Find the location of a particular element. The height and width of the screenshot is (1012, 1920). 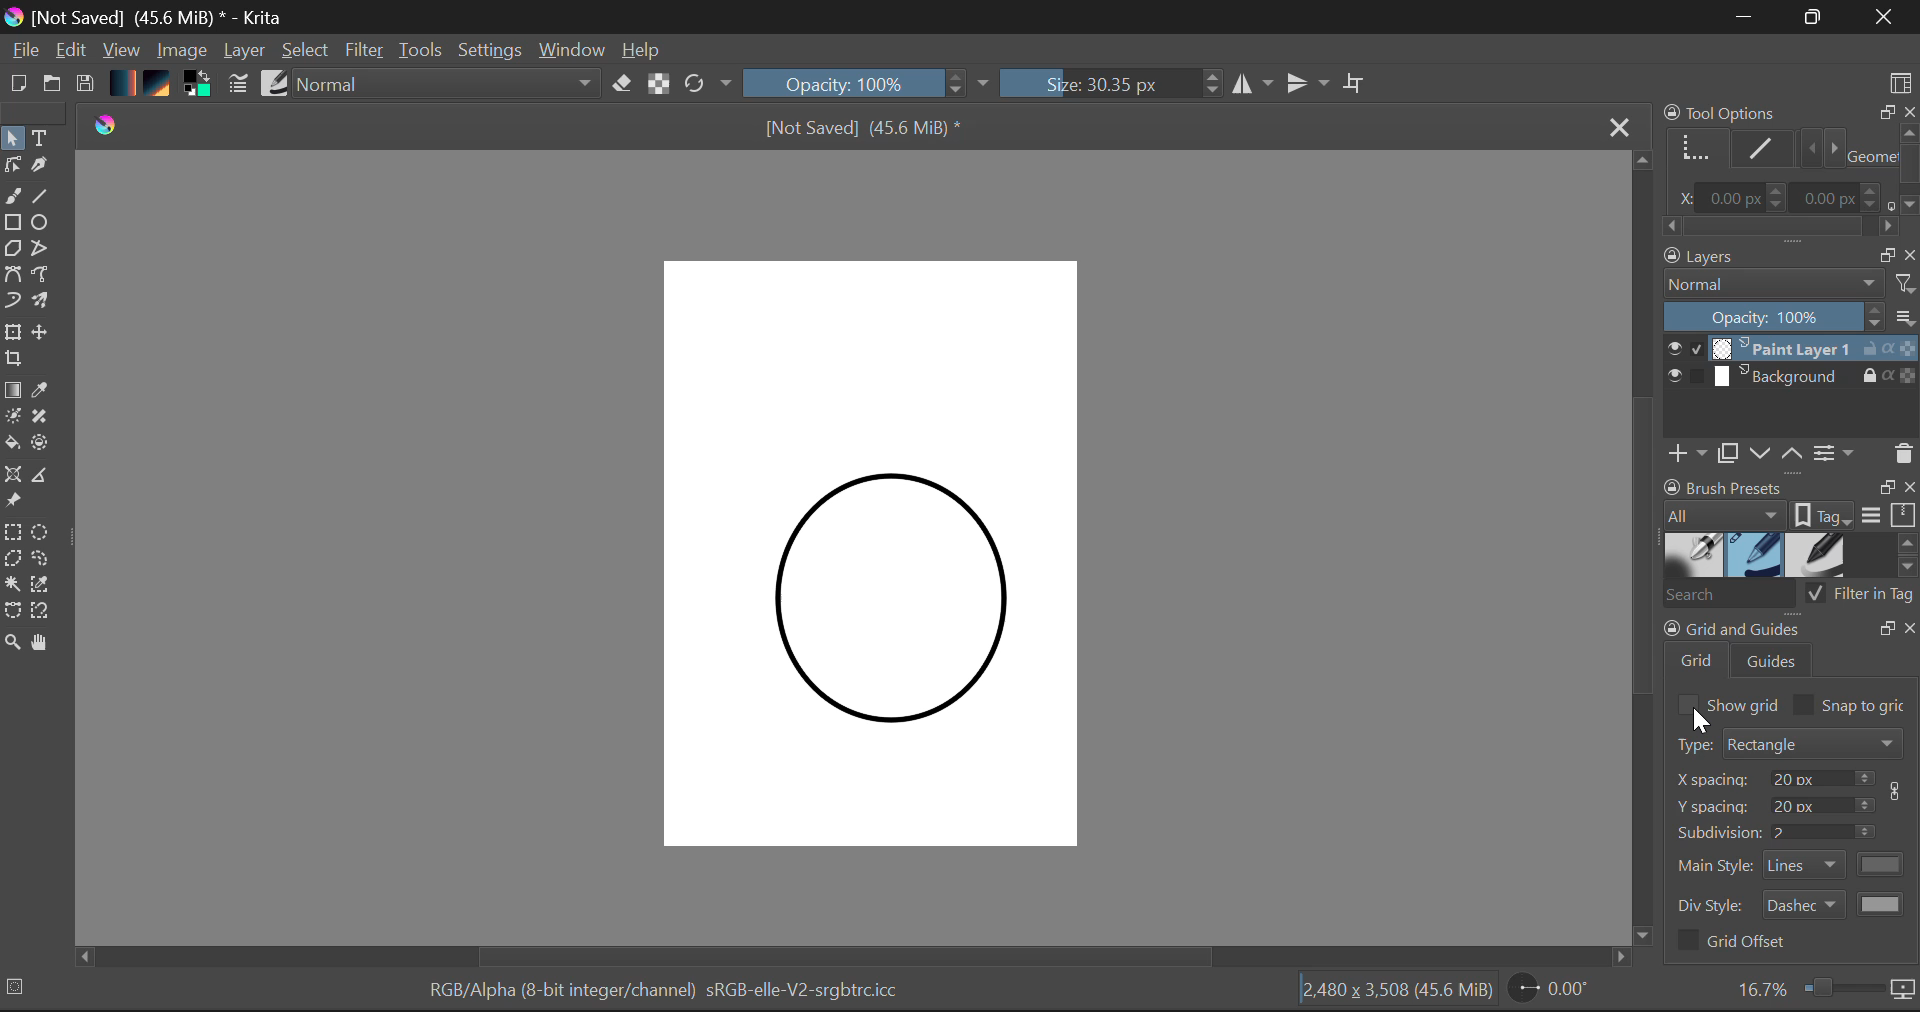

Close is located at coordinates (1619, 126).